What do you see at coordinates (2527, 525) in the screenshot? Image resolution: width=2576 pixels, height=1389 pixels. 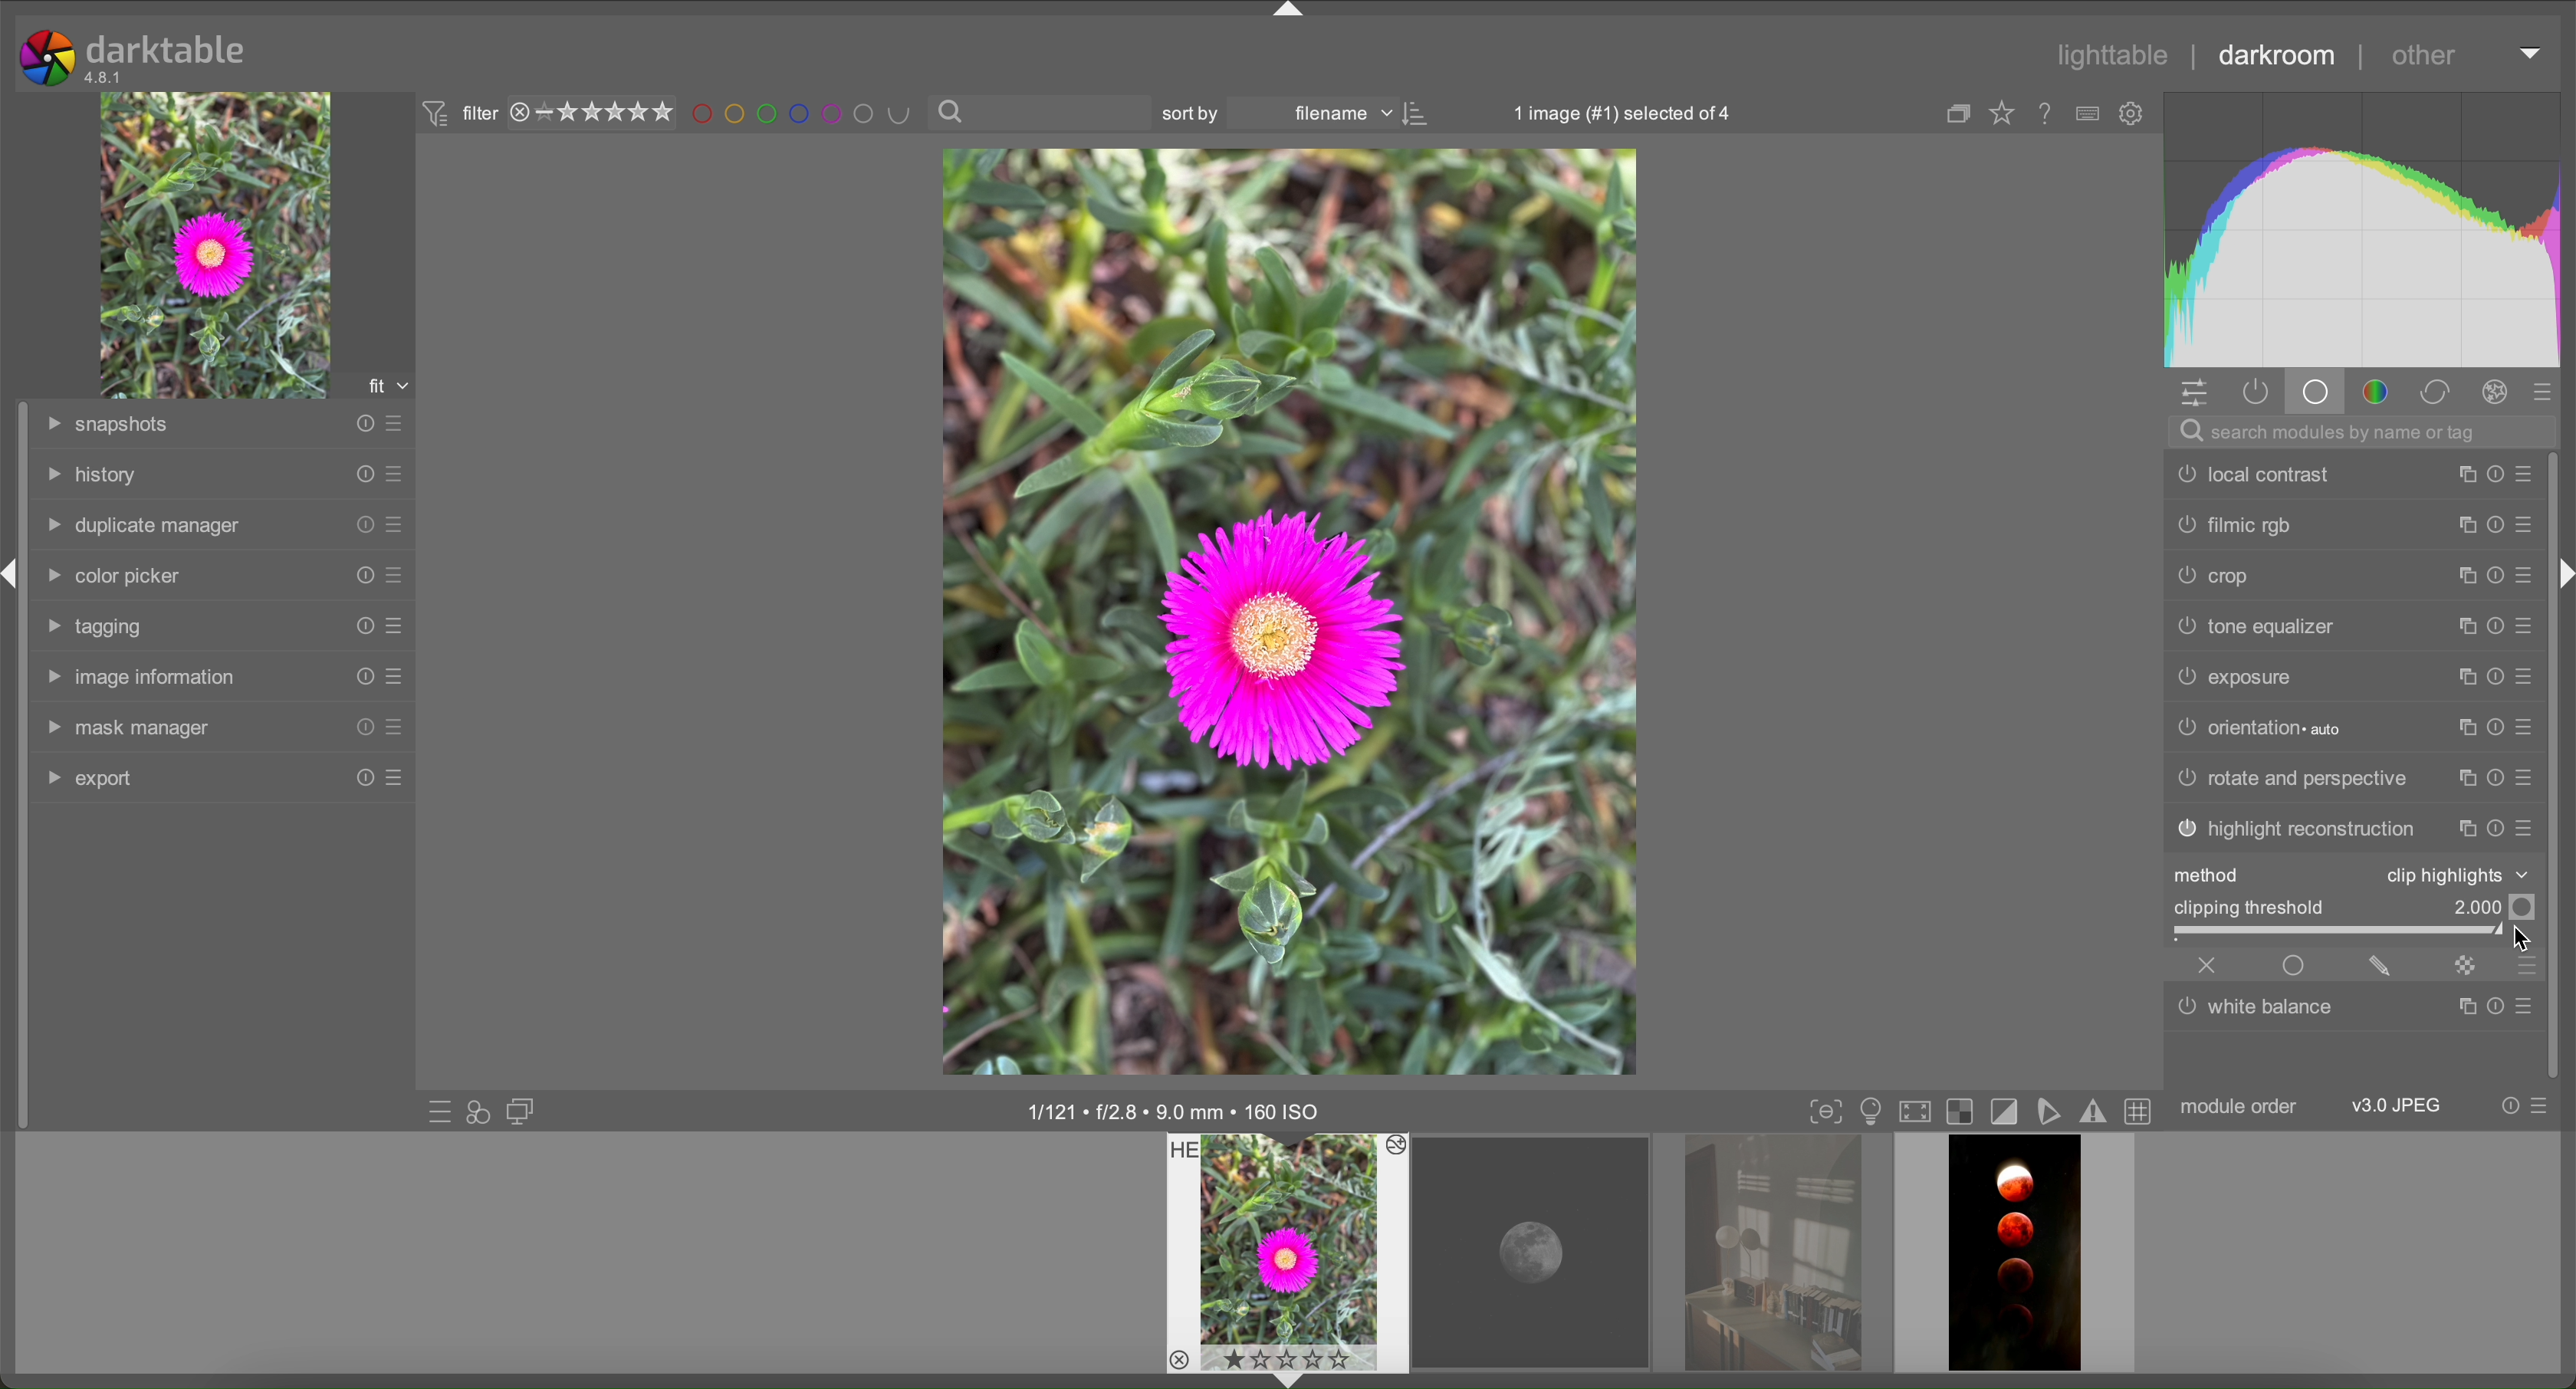 I see `presets` at bounding box center [2527, 525].